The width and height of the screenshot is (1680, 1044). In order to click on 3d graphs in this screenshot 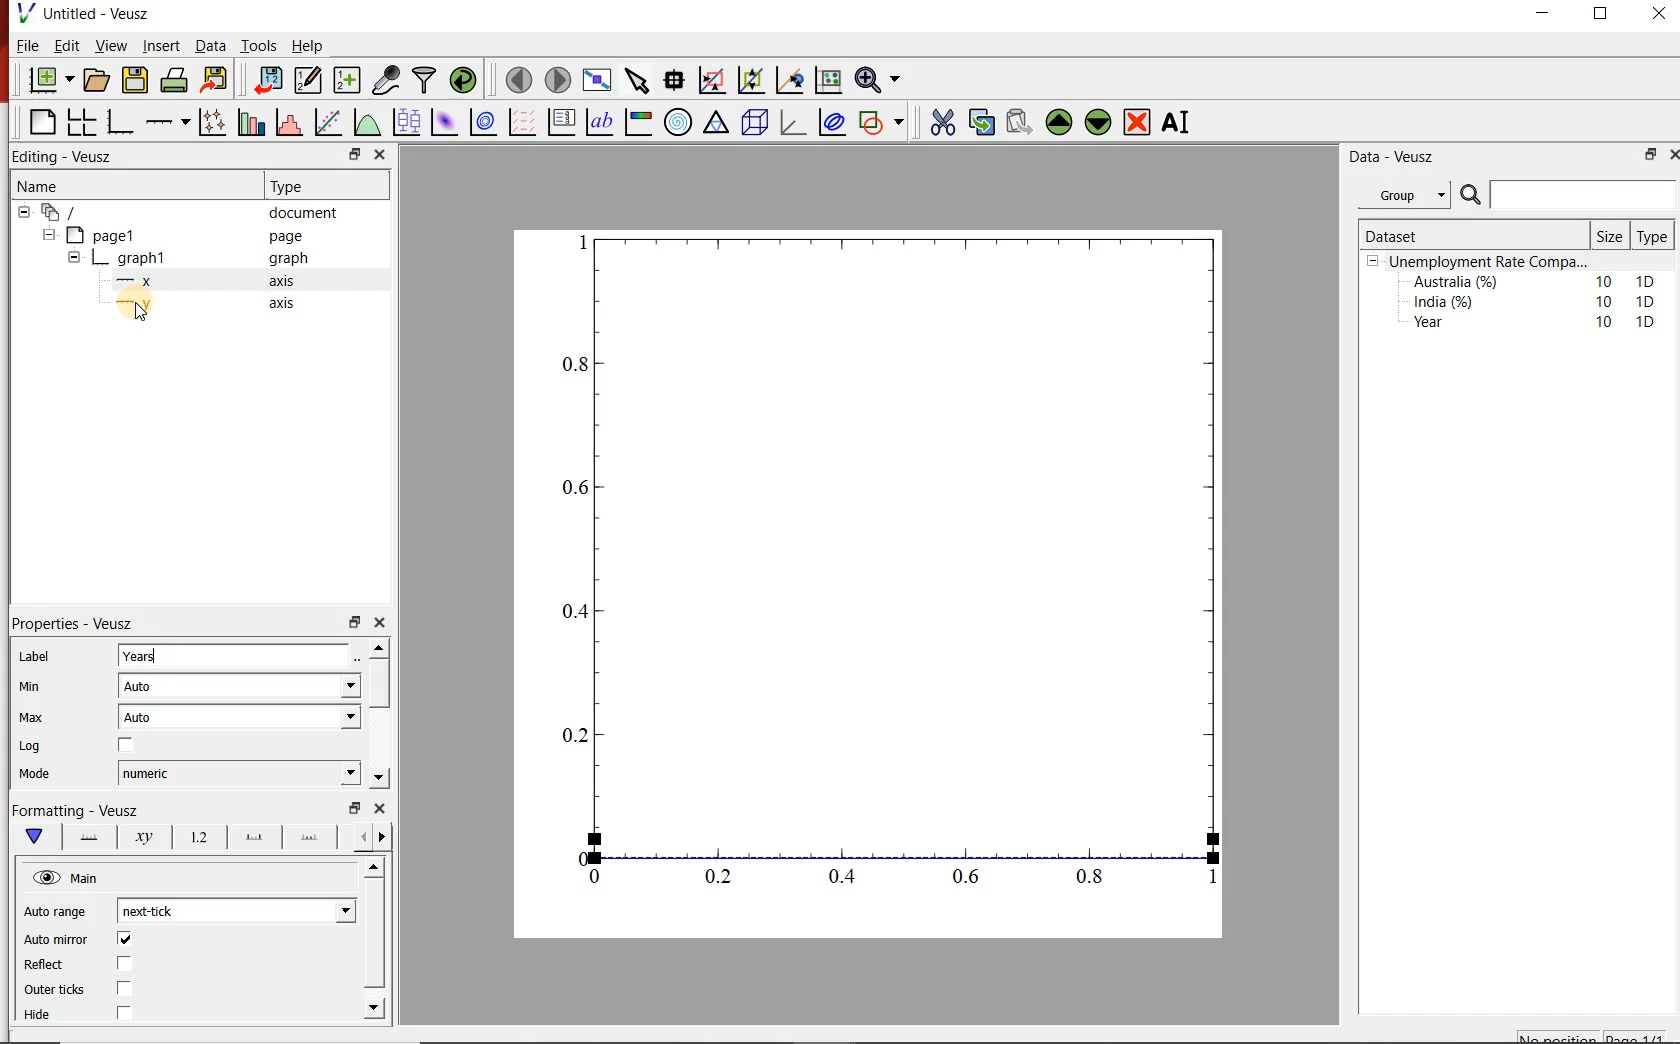, I will do `click(792, 122)`.